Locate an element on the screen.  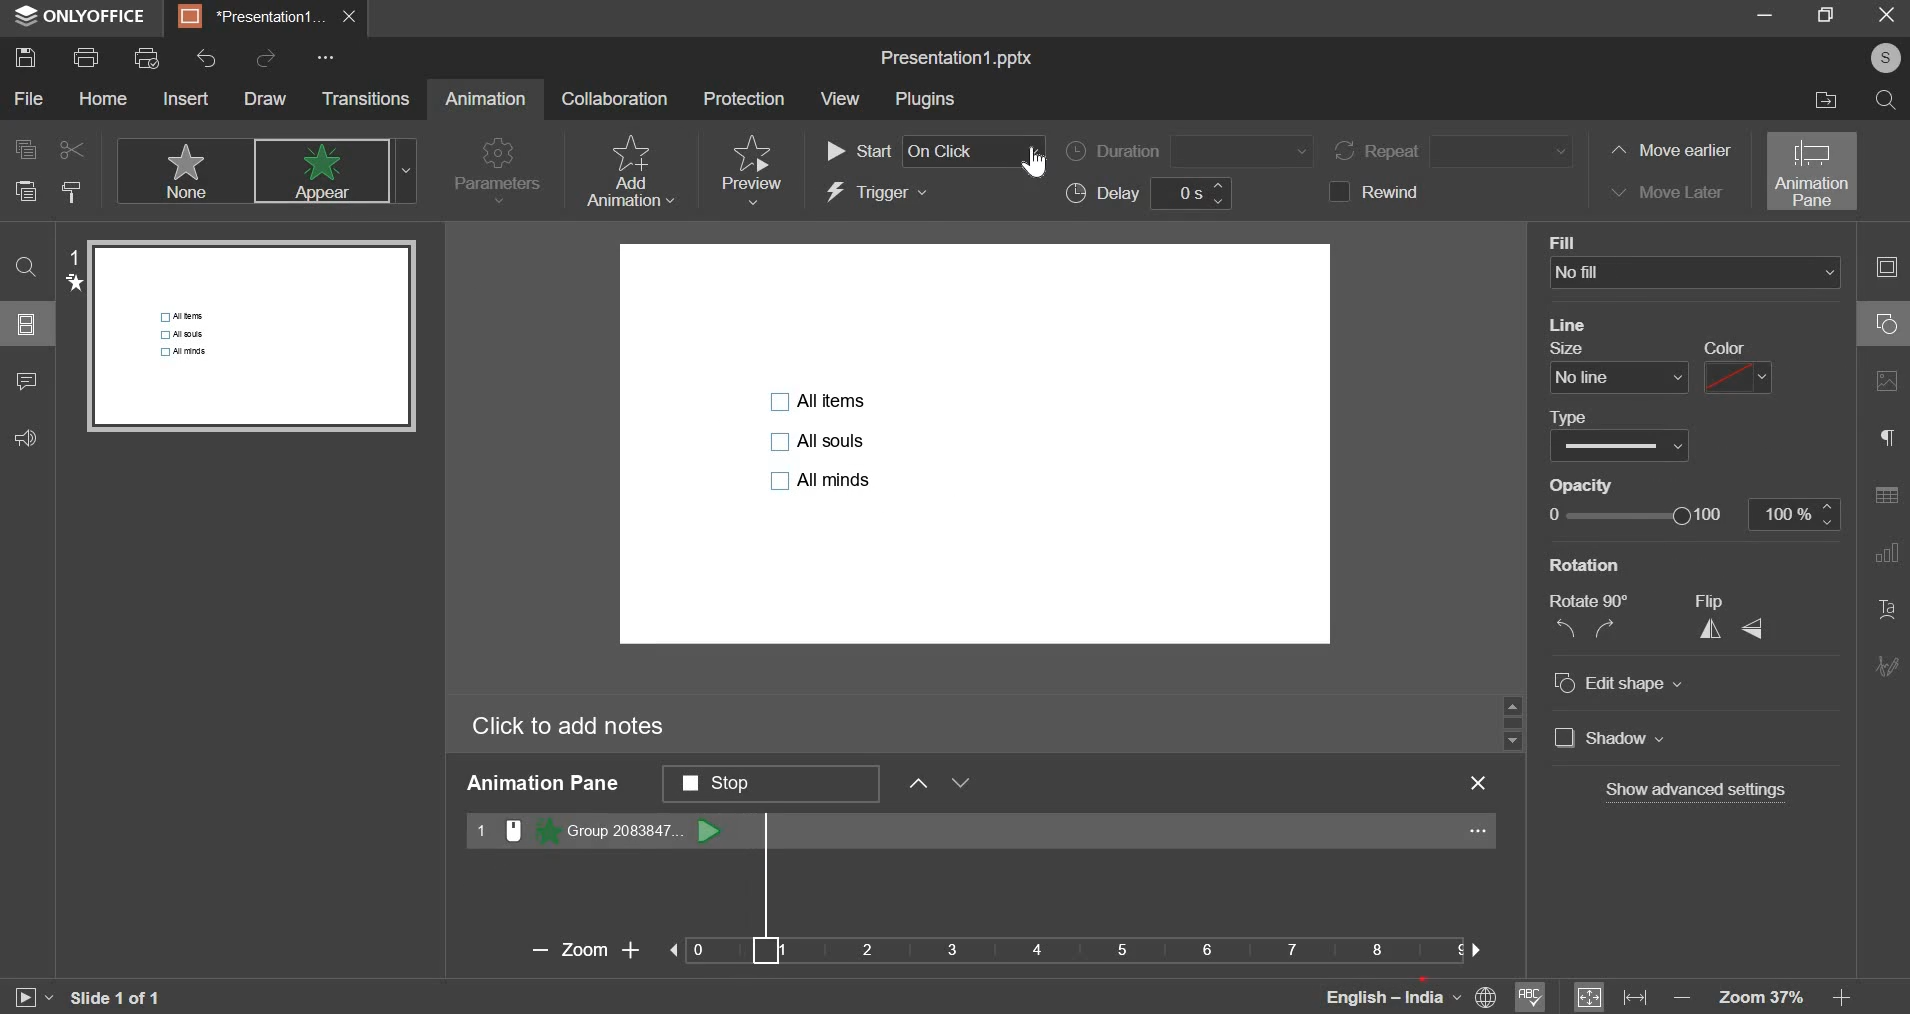
flip is located at coordinates (1730, 627).